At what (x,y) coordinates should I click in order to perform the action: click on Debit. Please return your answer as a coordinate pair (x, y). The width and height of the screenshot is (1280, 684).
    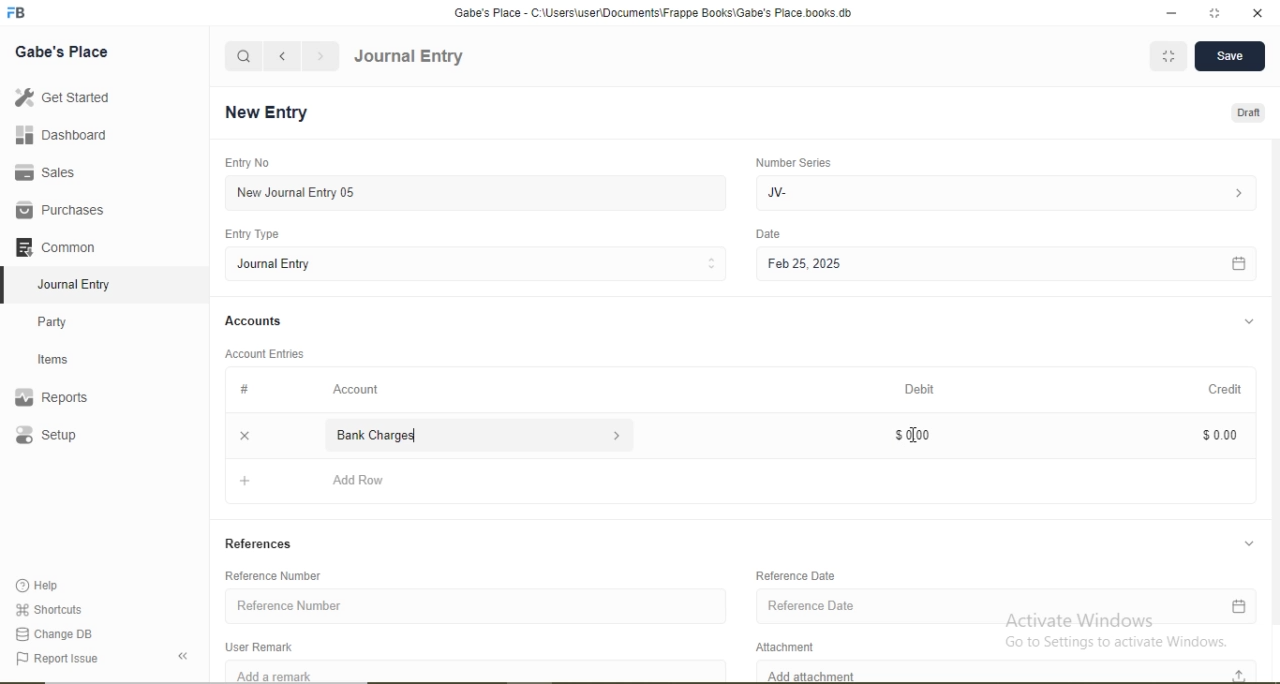
    Looking at the image, I should click on (922, 390).